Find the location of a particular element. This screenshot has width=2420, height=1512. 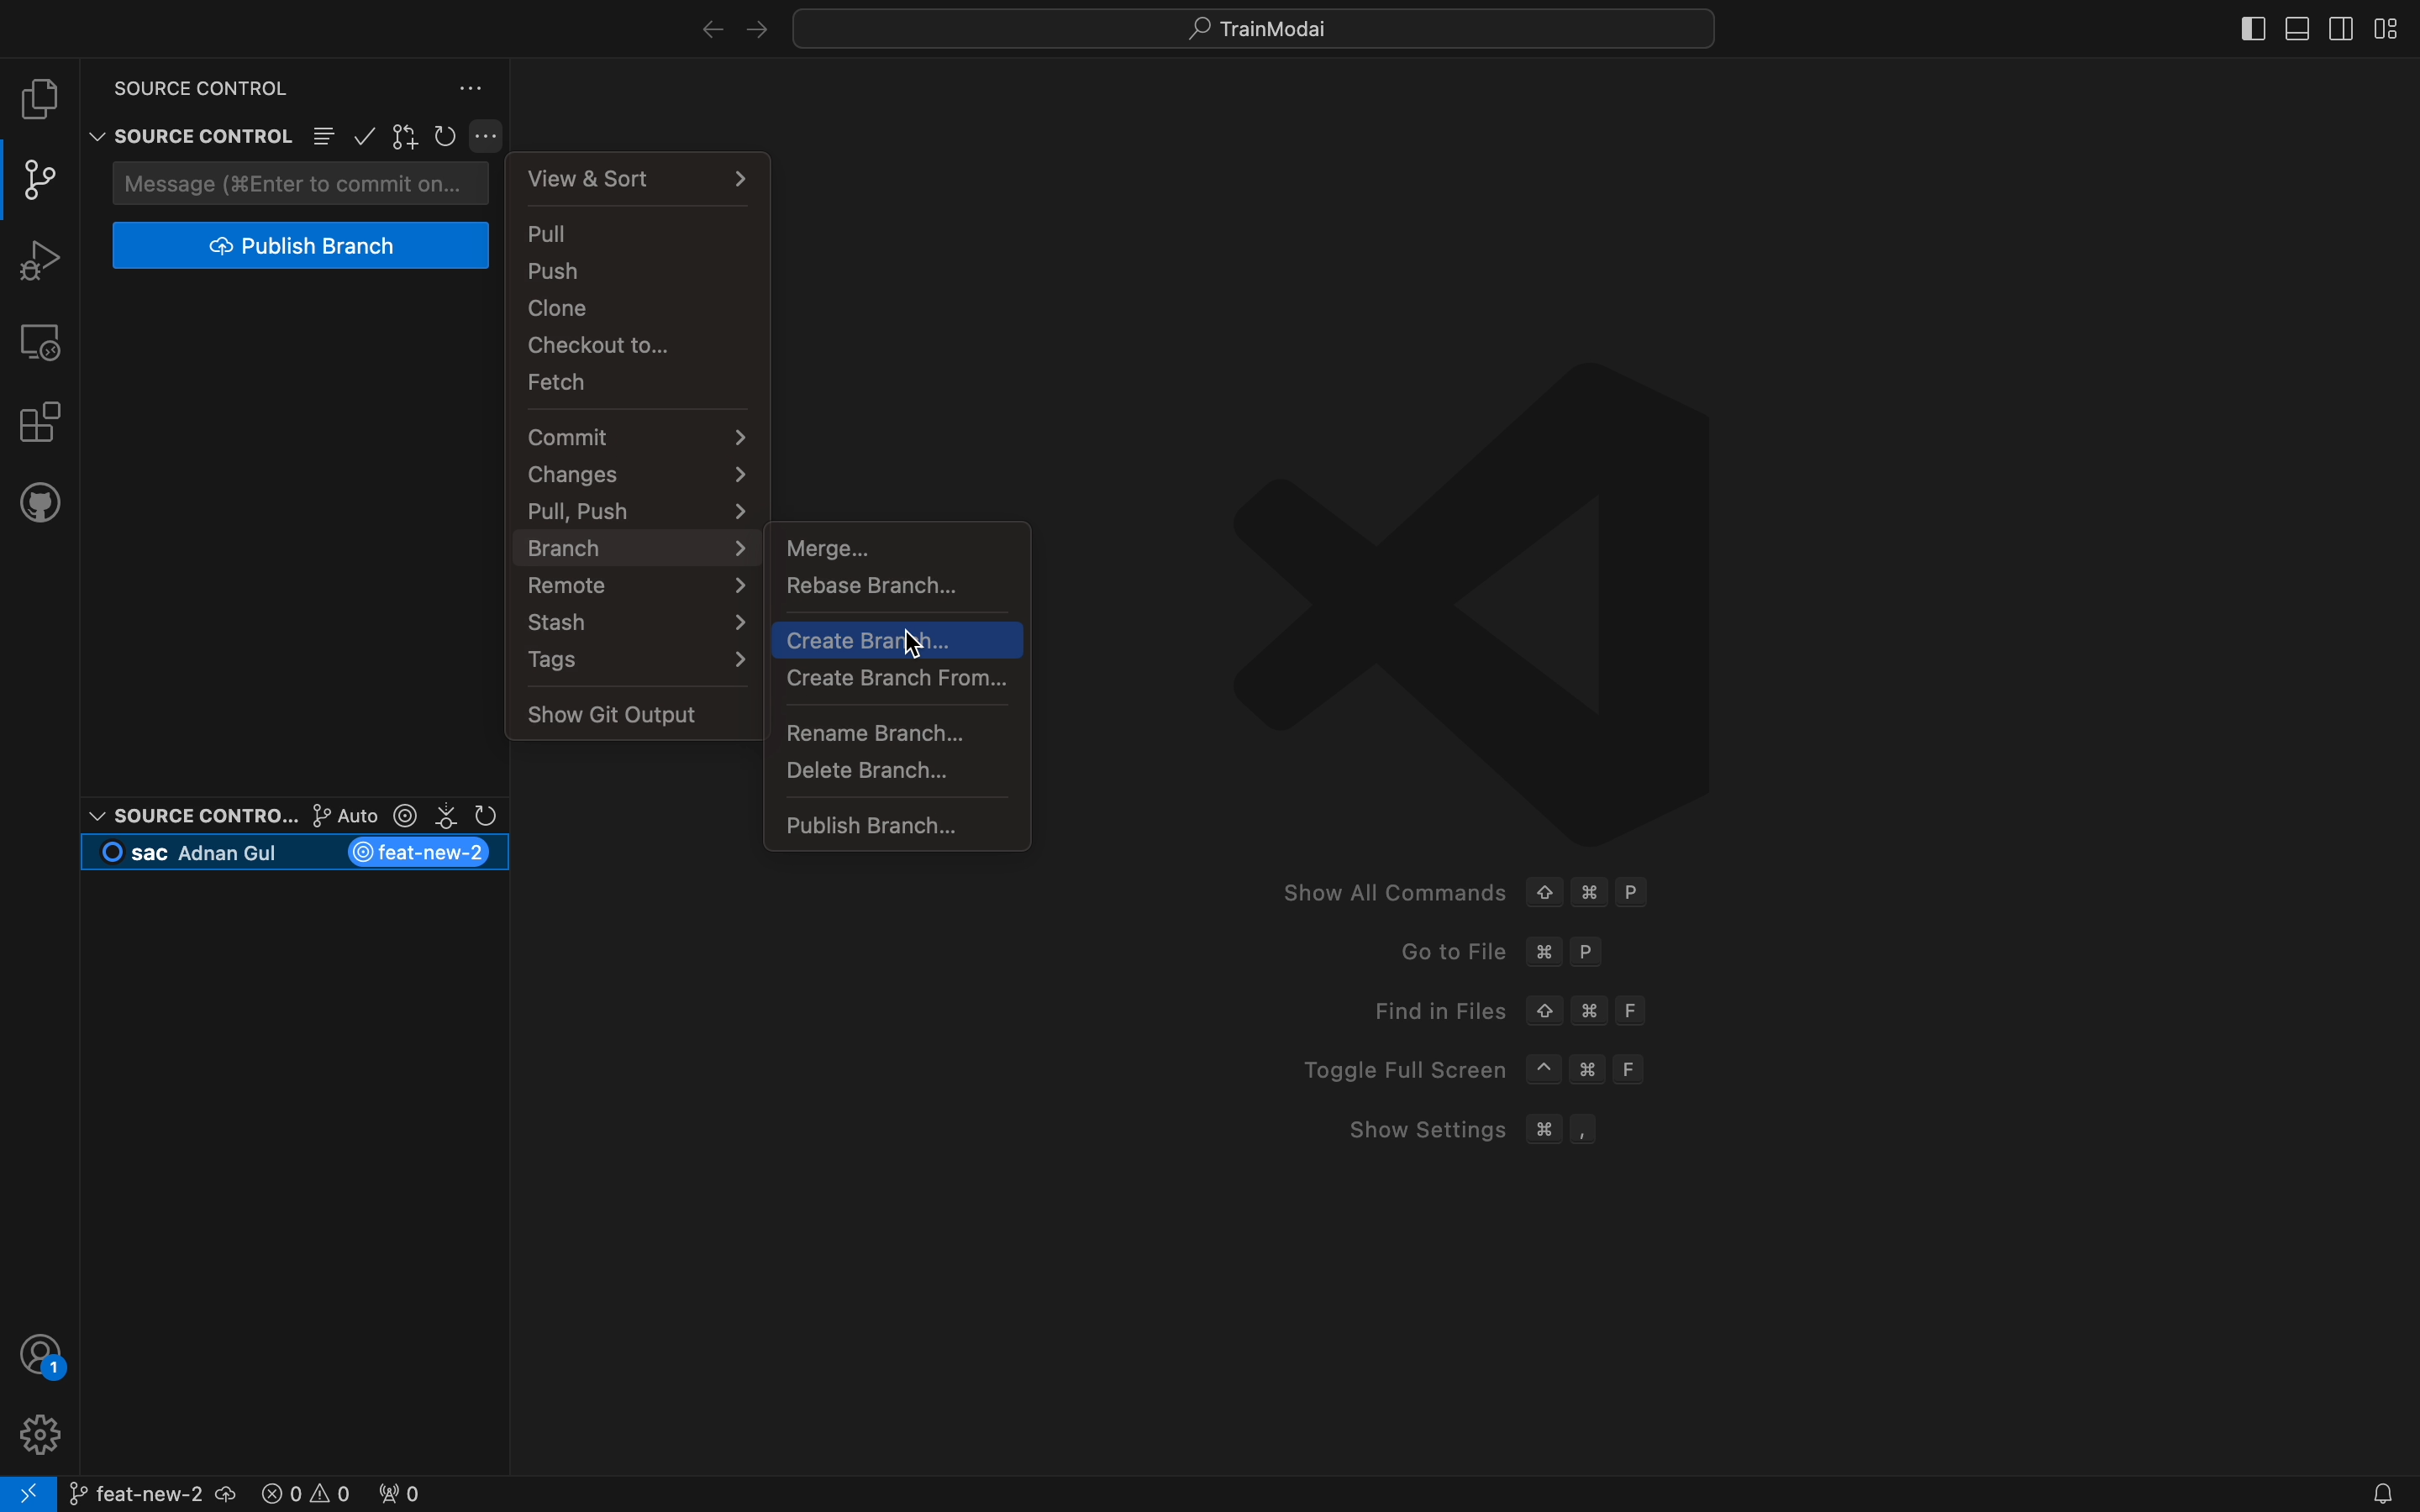

debugger is located at coordinates (39, 257).